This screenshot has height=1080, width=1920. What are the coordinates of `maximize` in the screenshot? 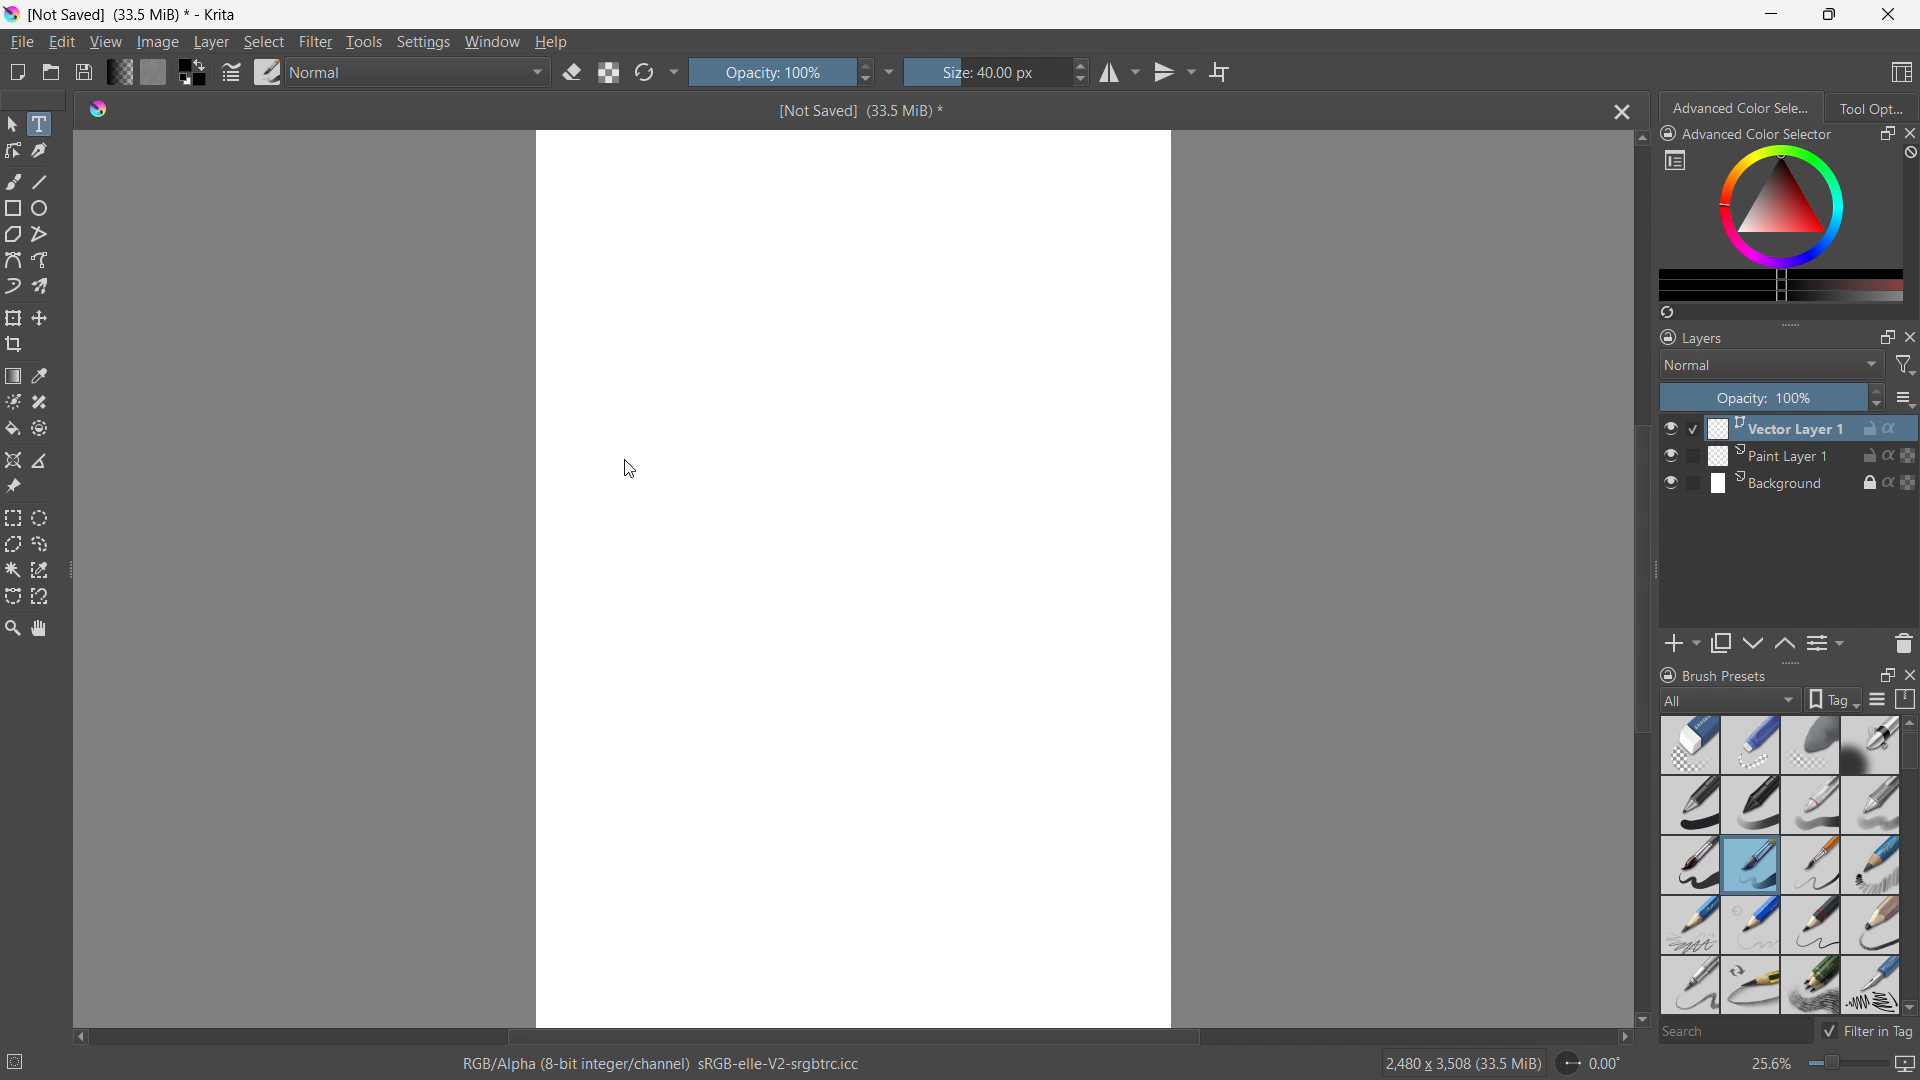 It's located at (1887, 336).